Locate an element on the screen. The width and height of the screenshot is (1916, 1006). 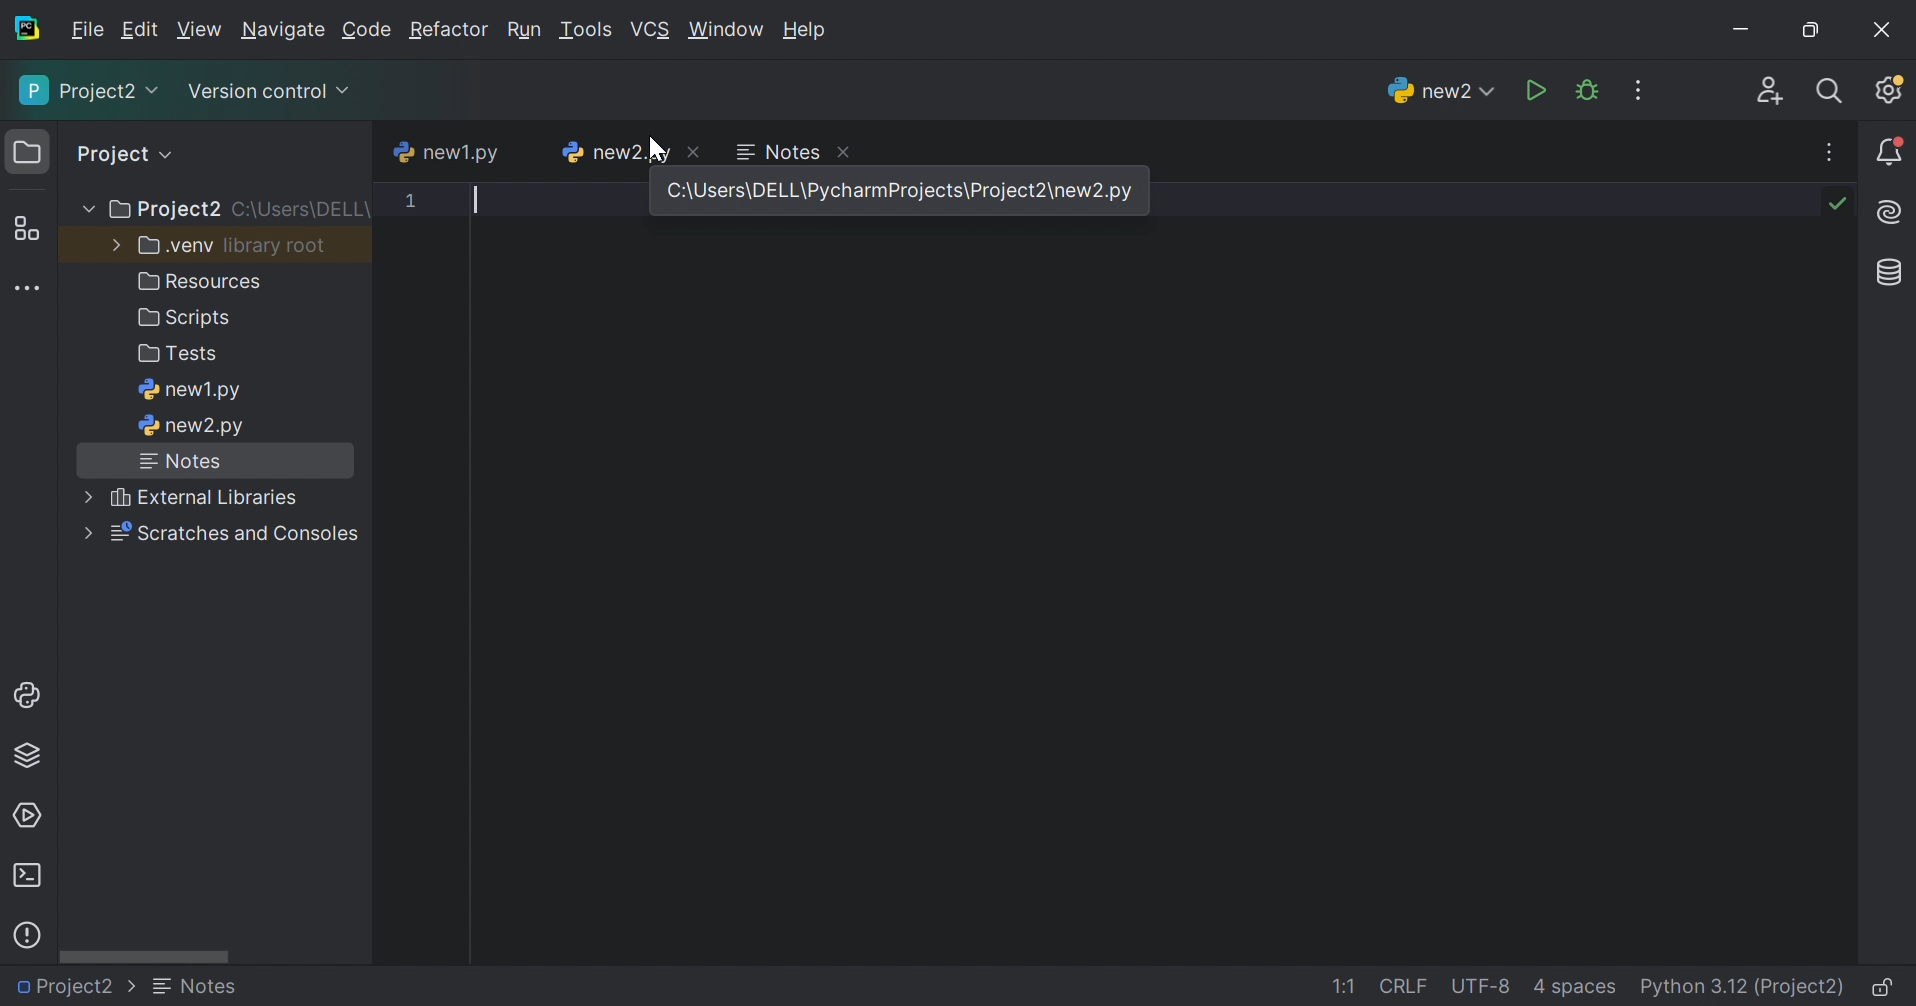
new1.py is located at coordinates (192, 391).